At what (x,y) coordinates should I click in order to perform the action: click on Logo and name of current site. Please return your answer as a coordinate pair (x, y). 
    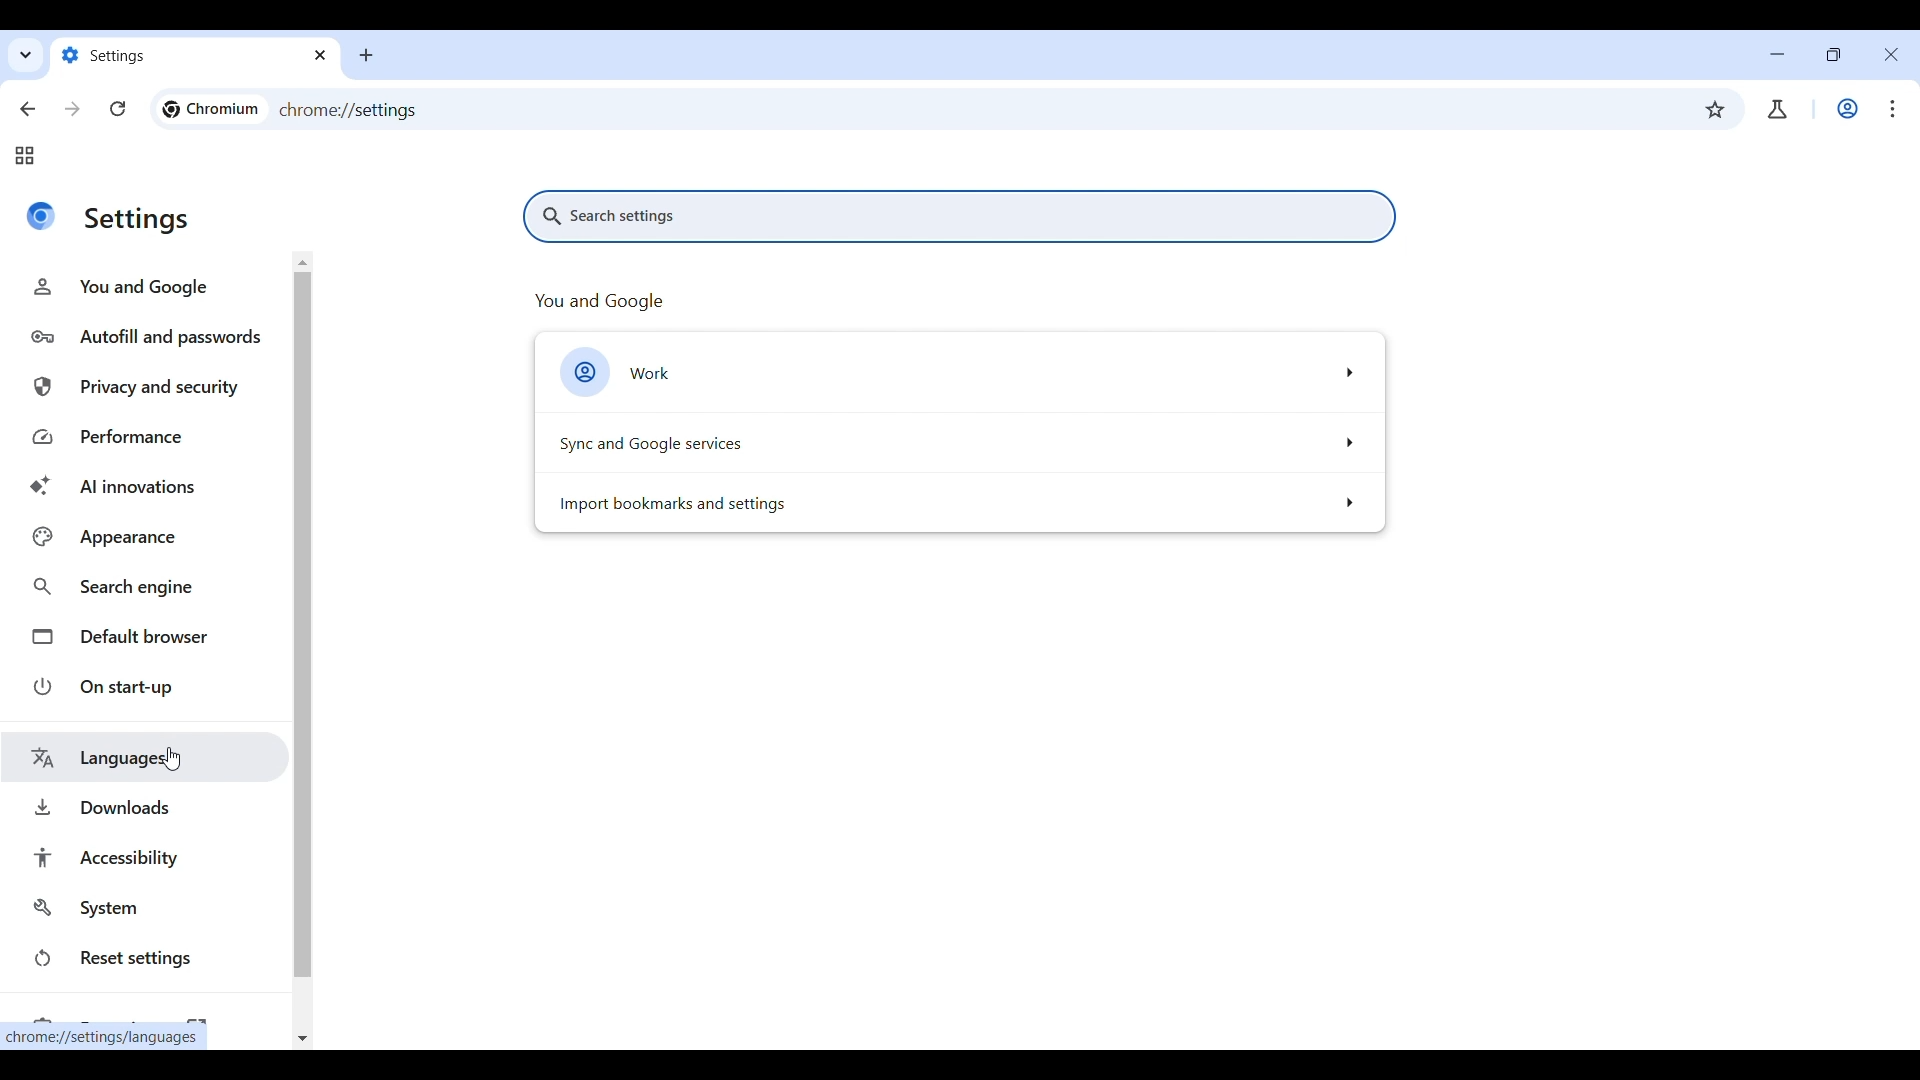
    Looking at the image, I should click on (211, 109).